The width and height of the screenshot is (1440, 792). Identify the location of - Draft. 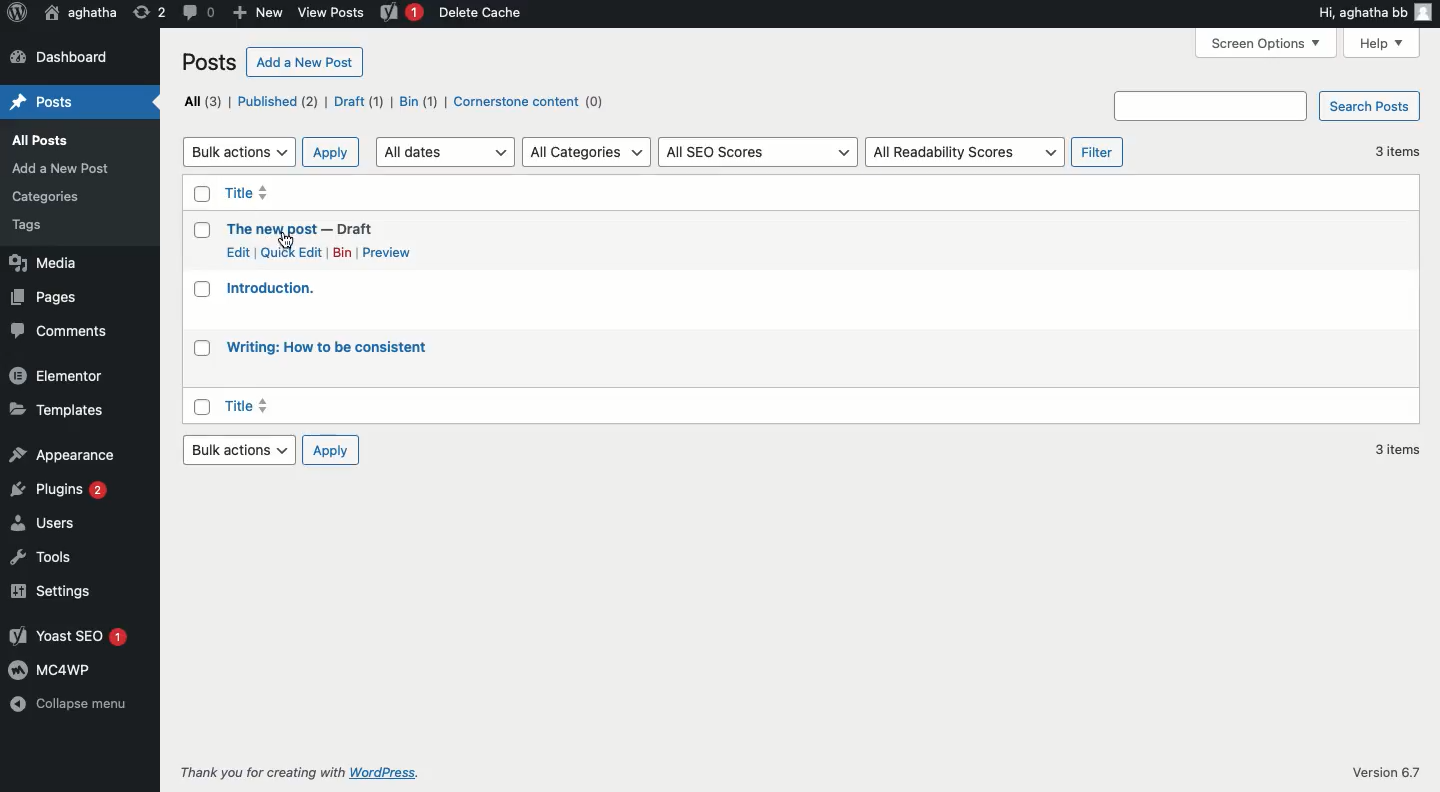
(357, 228).